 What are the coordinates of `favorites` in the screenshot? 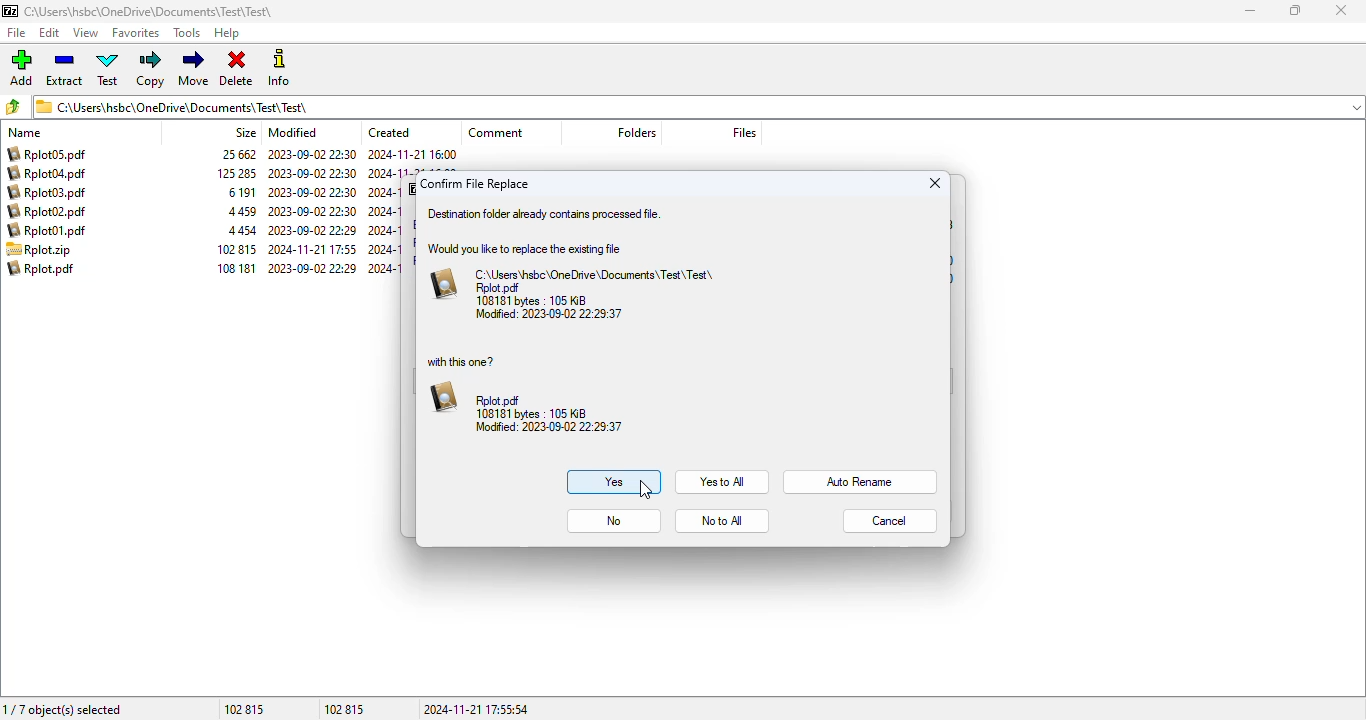 It's located at (135, 33).